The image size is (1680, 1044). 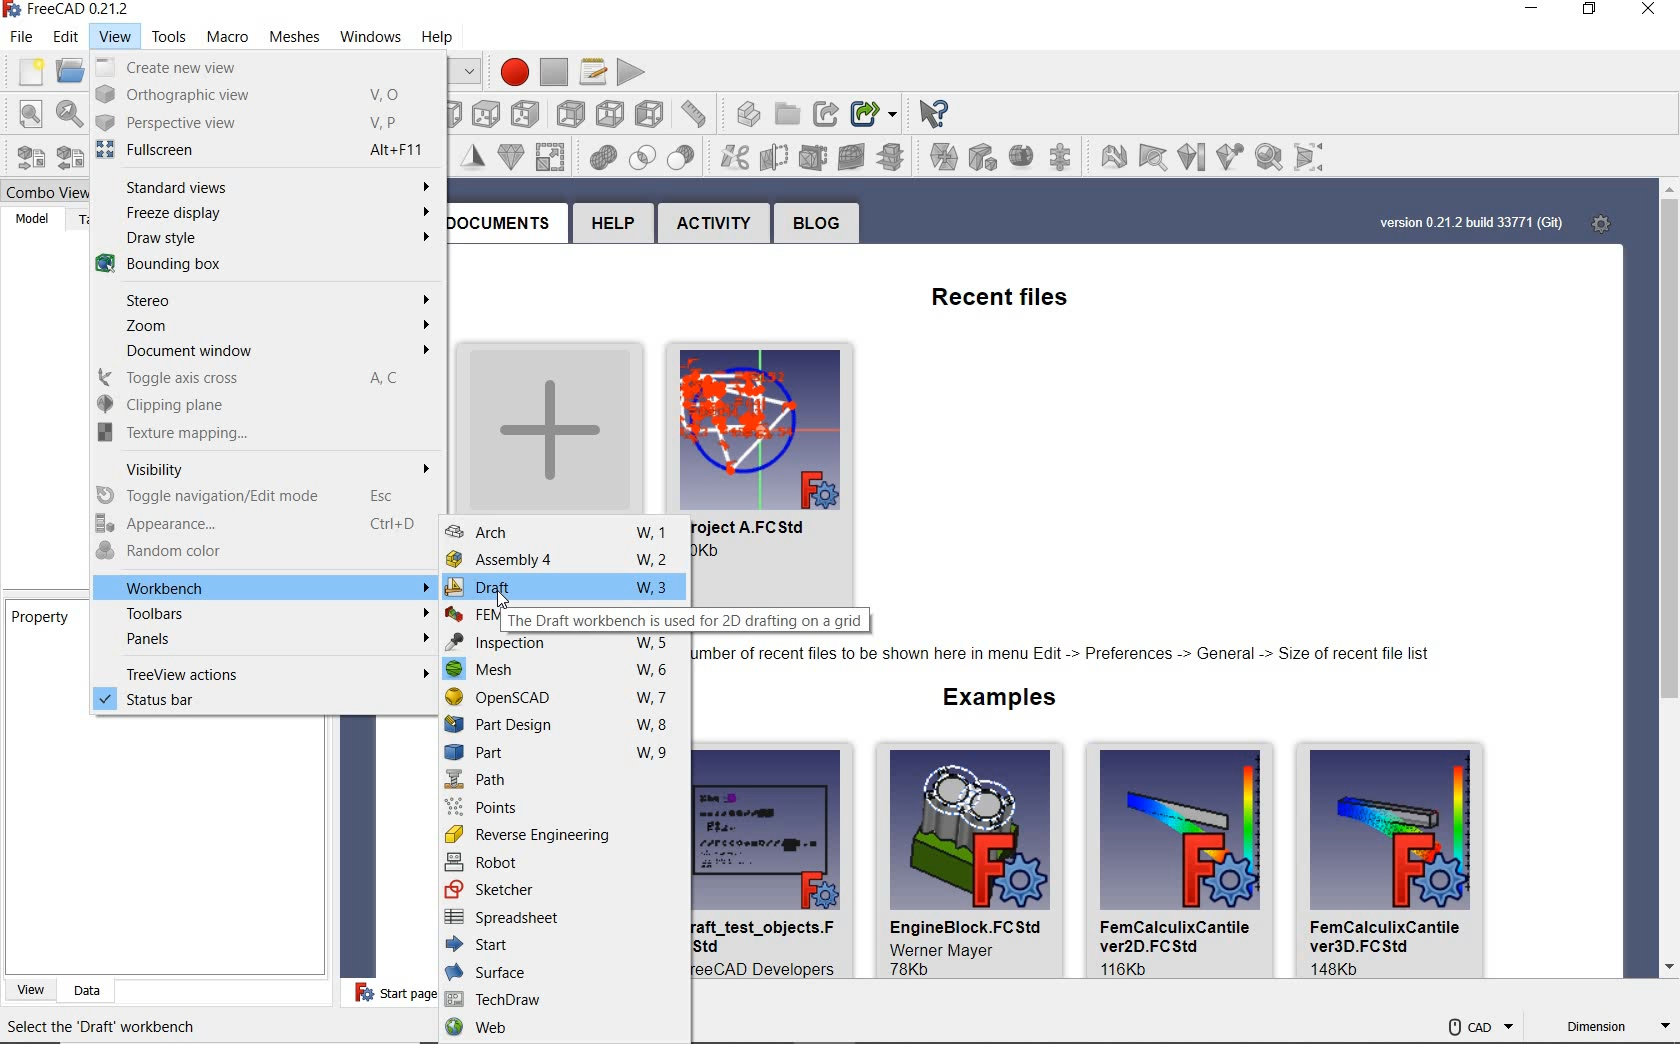 I want to click on record macros, so click(x=513, y=67).